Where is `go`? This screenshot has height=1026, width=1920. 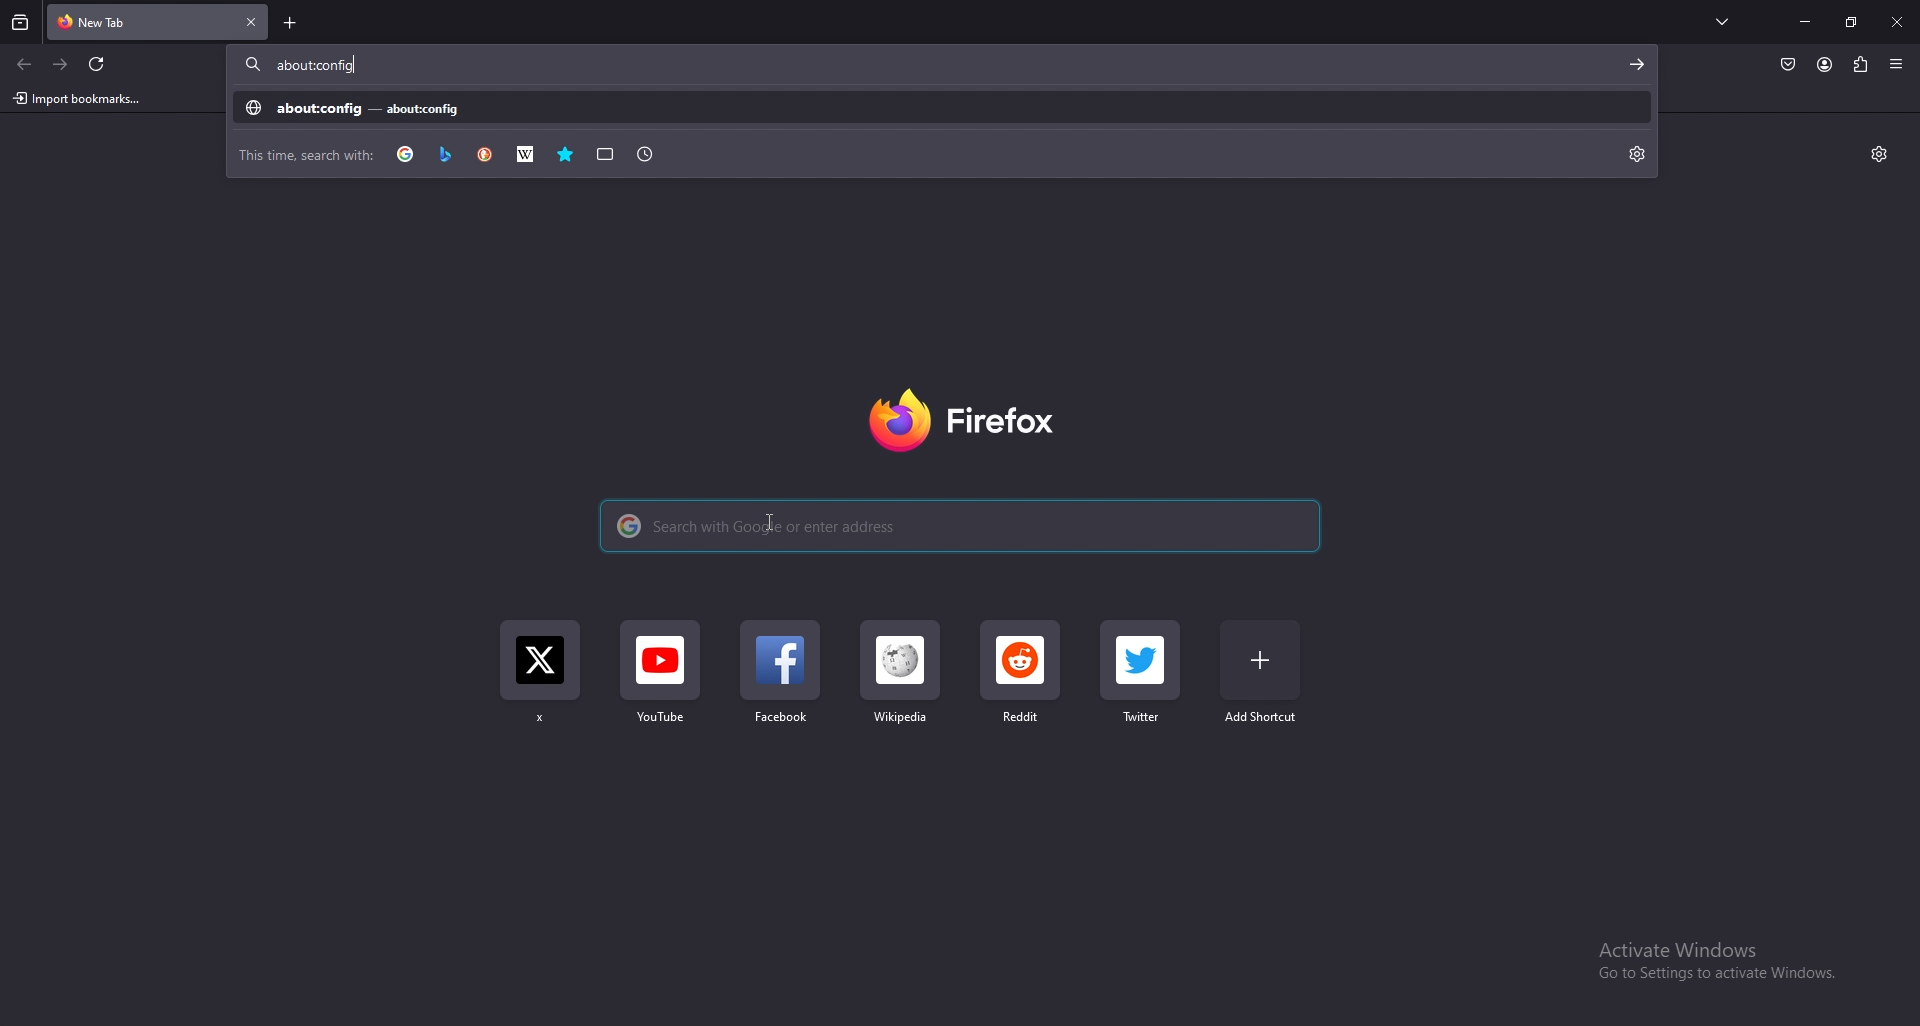 go is located at coordinates (1637, 65).